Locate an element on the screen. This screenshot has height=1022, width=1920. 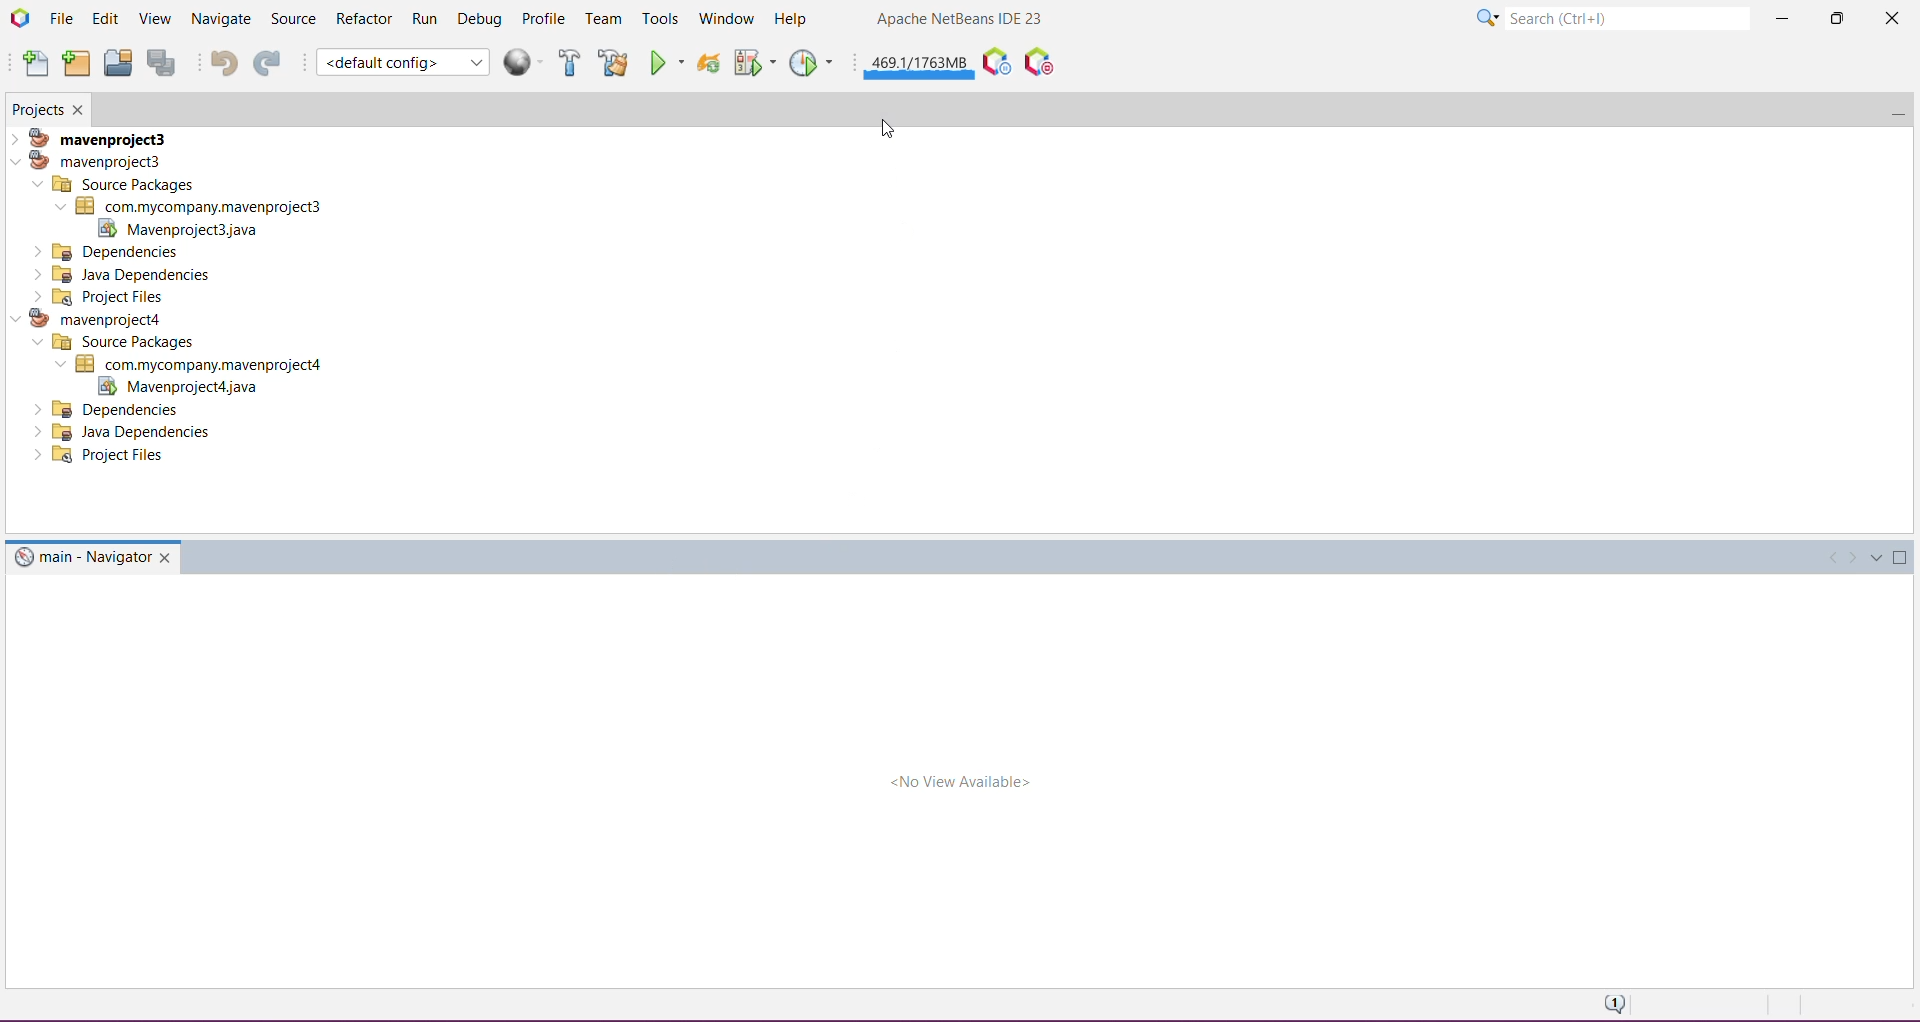
Source Packages is located at coordinates (115, 184).